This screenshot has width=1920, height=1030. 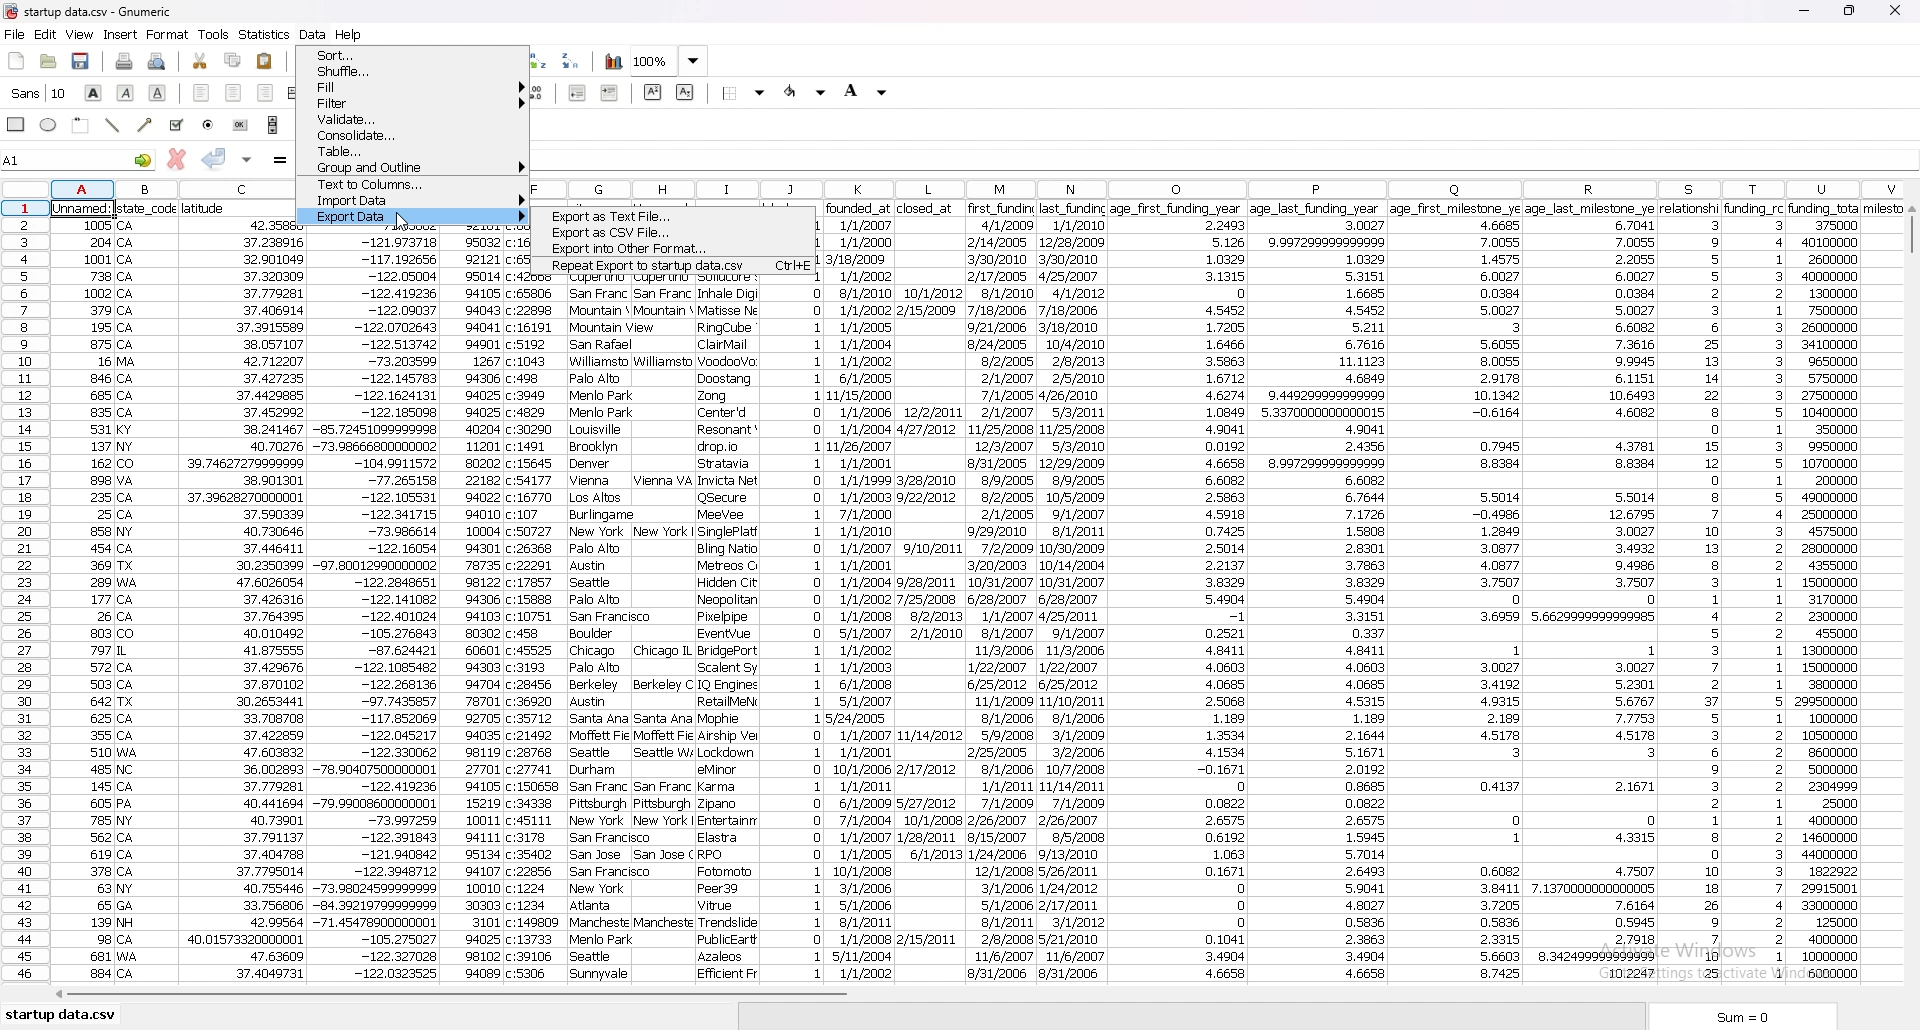 What do you see at coordinates (147, 124) in the screenshot?
I see `arrowed line` at bounding box center [147, 124].